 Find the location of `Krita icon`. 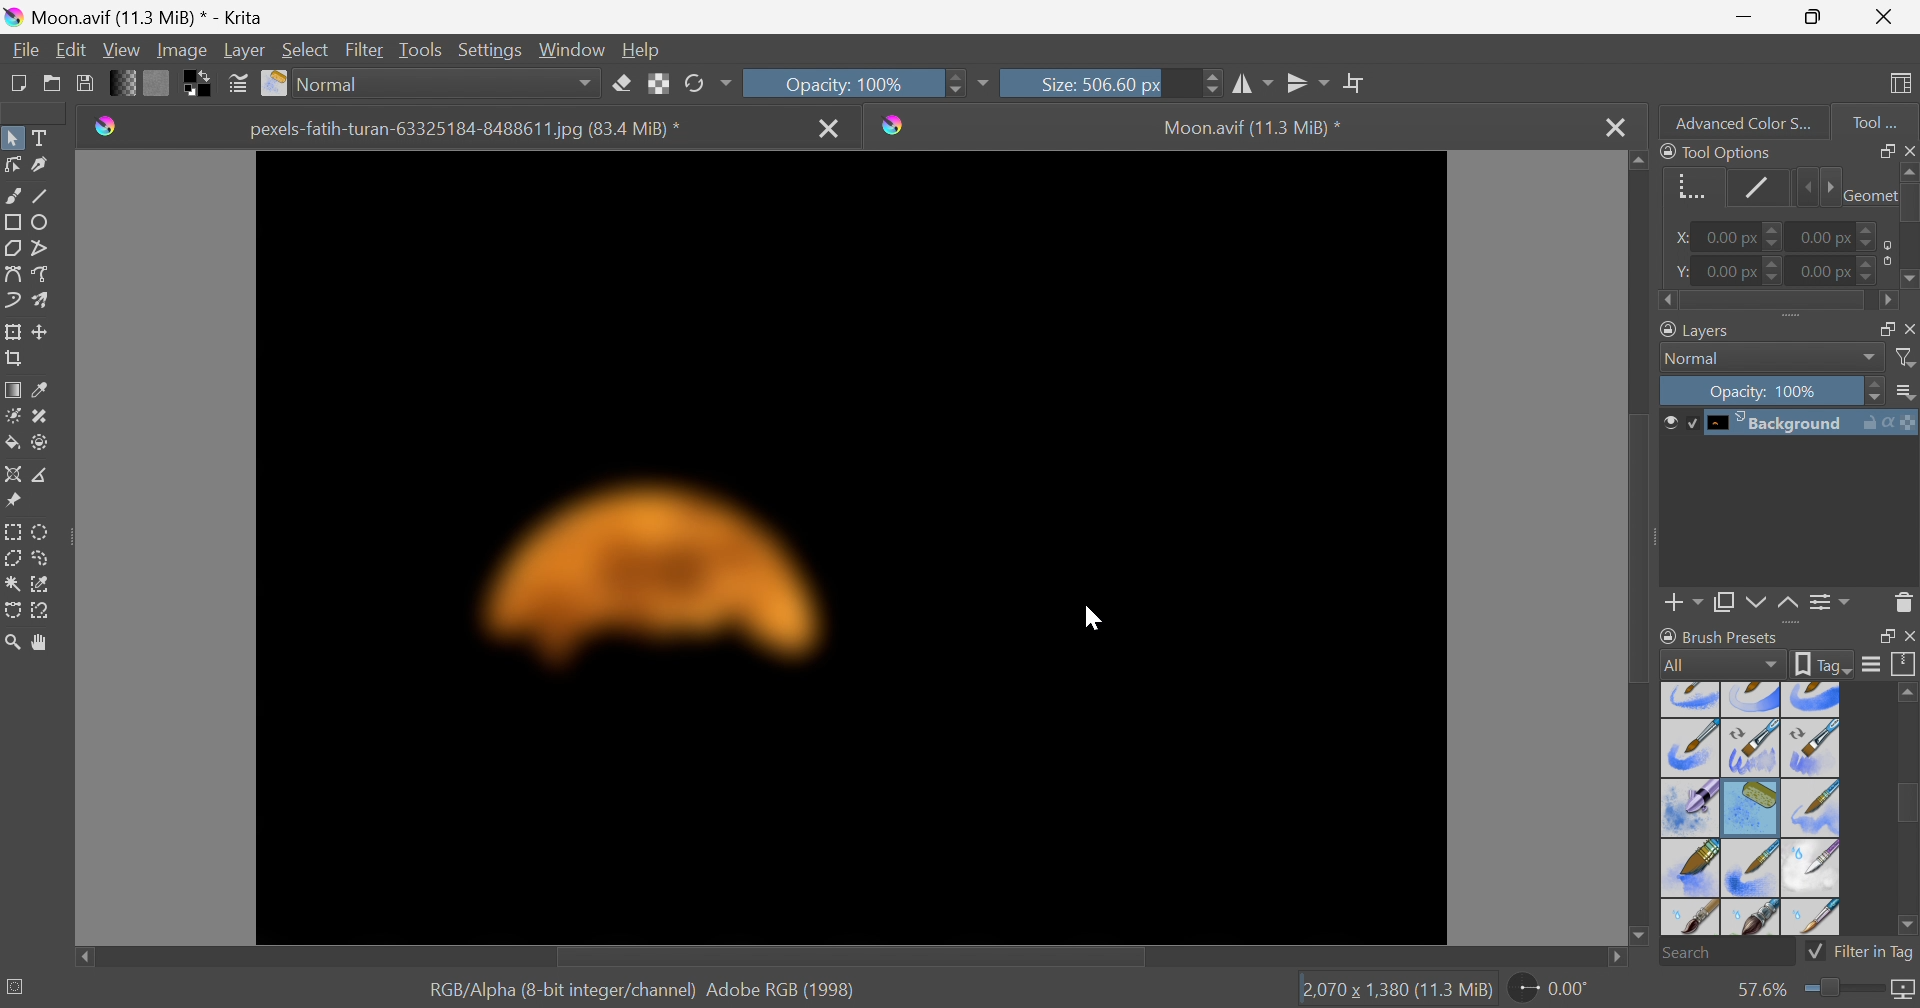

Krita icon is located at coordinates (898, 125).